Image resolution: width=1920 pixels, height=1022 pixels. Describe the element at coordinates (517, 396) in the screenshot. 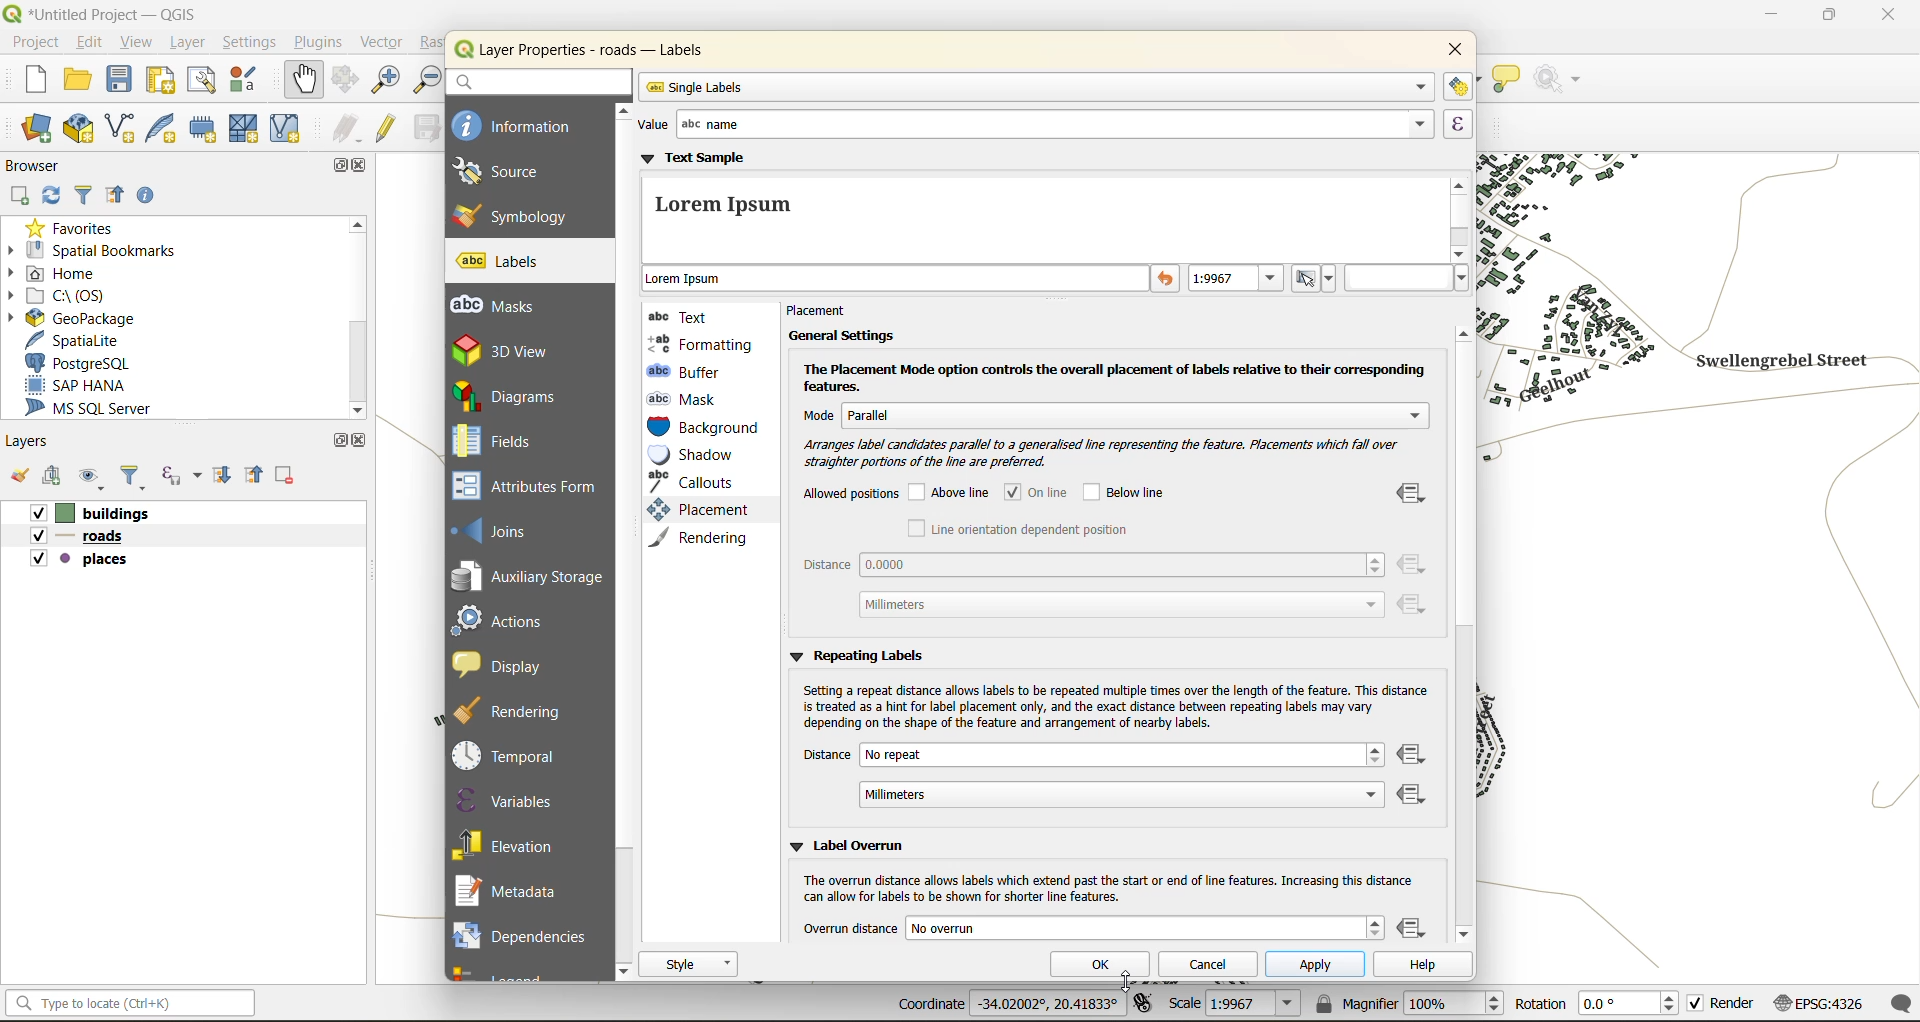

I see `diagrams` at that location.